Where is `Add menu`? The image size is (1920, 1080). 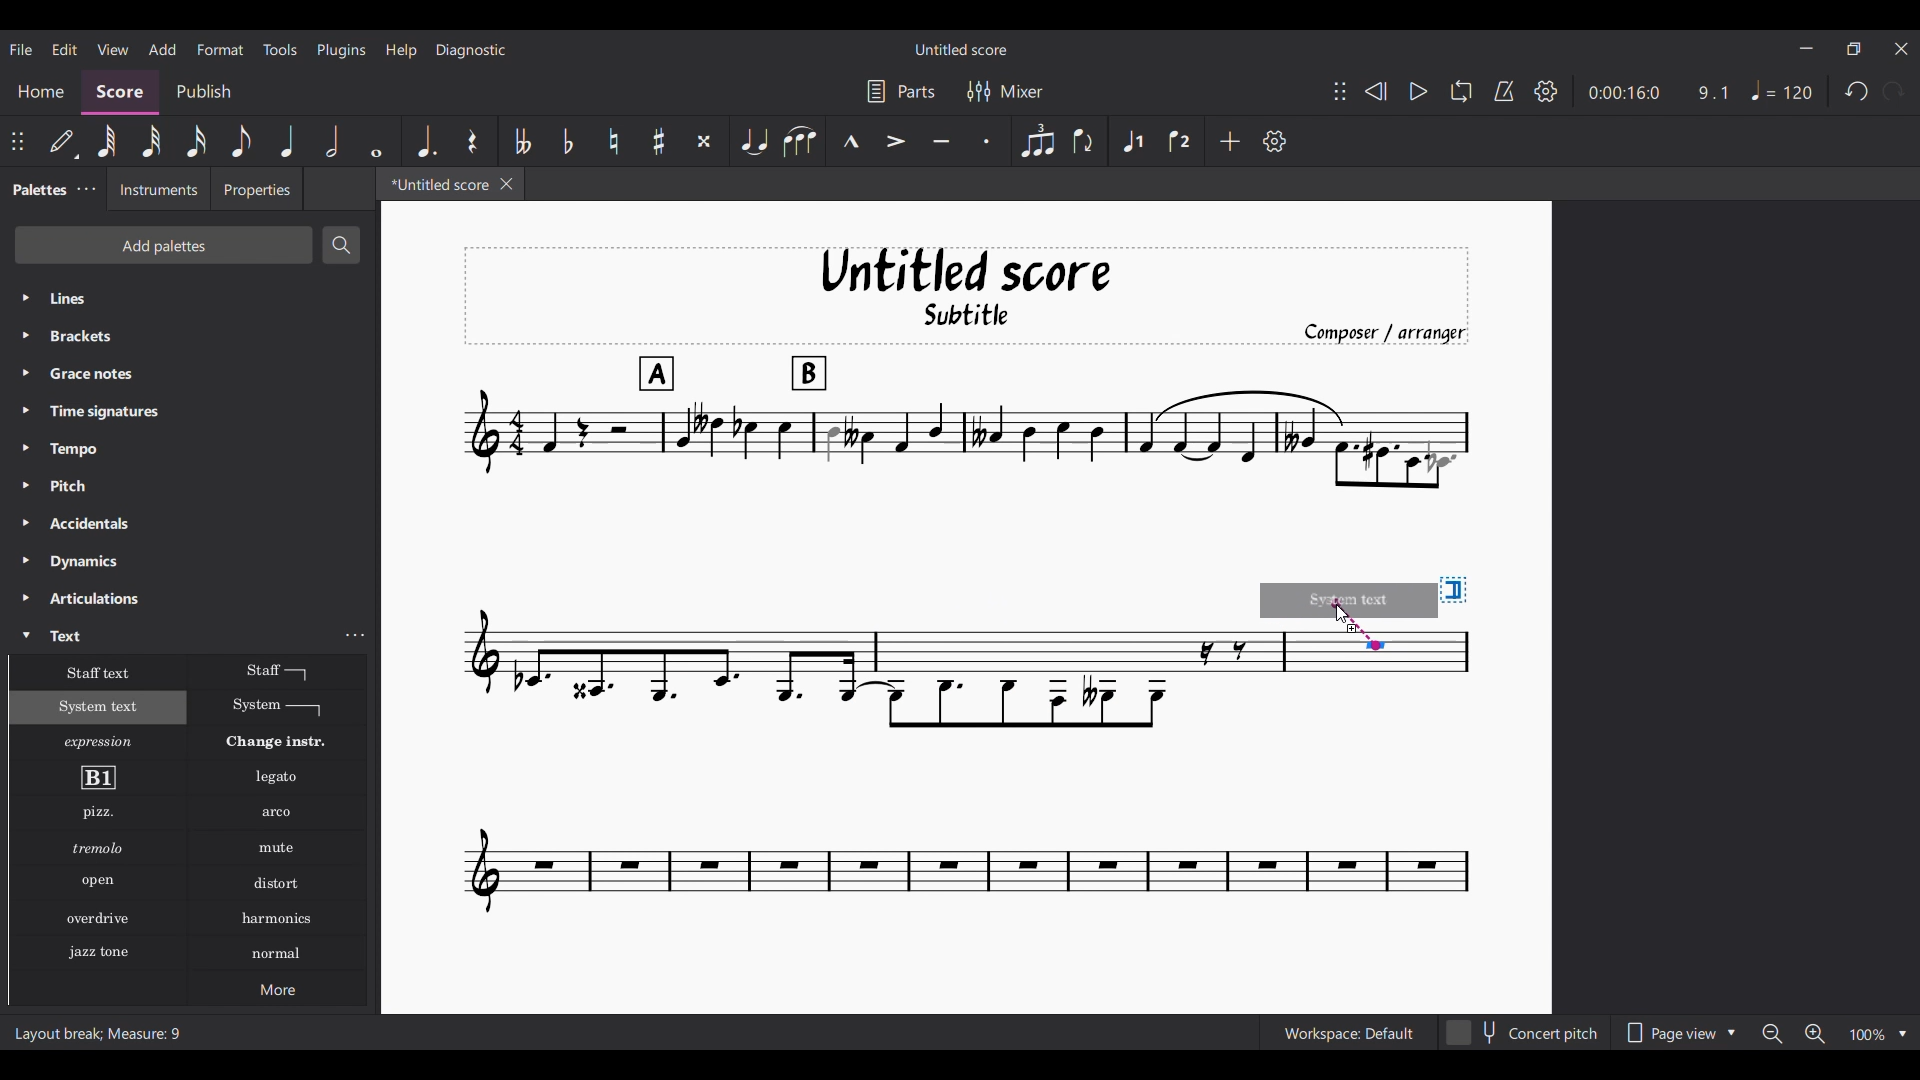
Add menu is located at coordinates (163, 49).